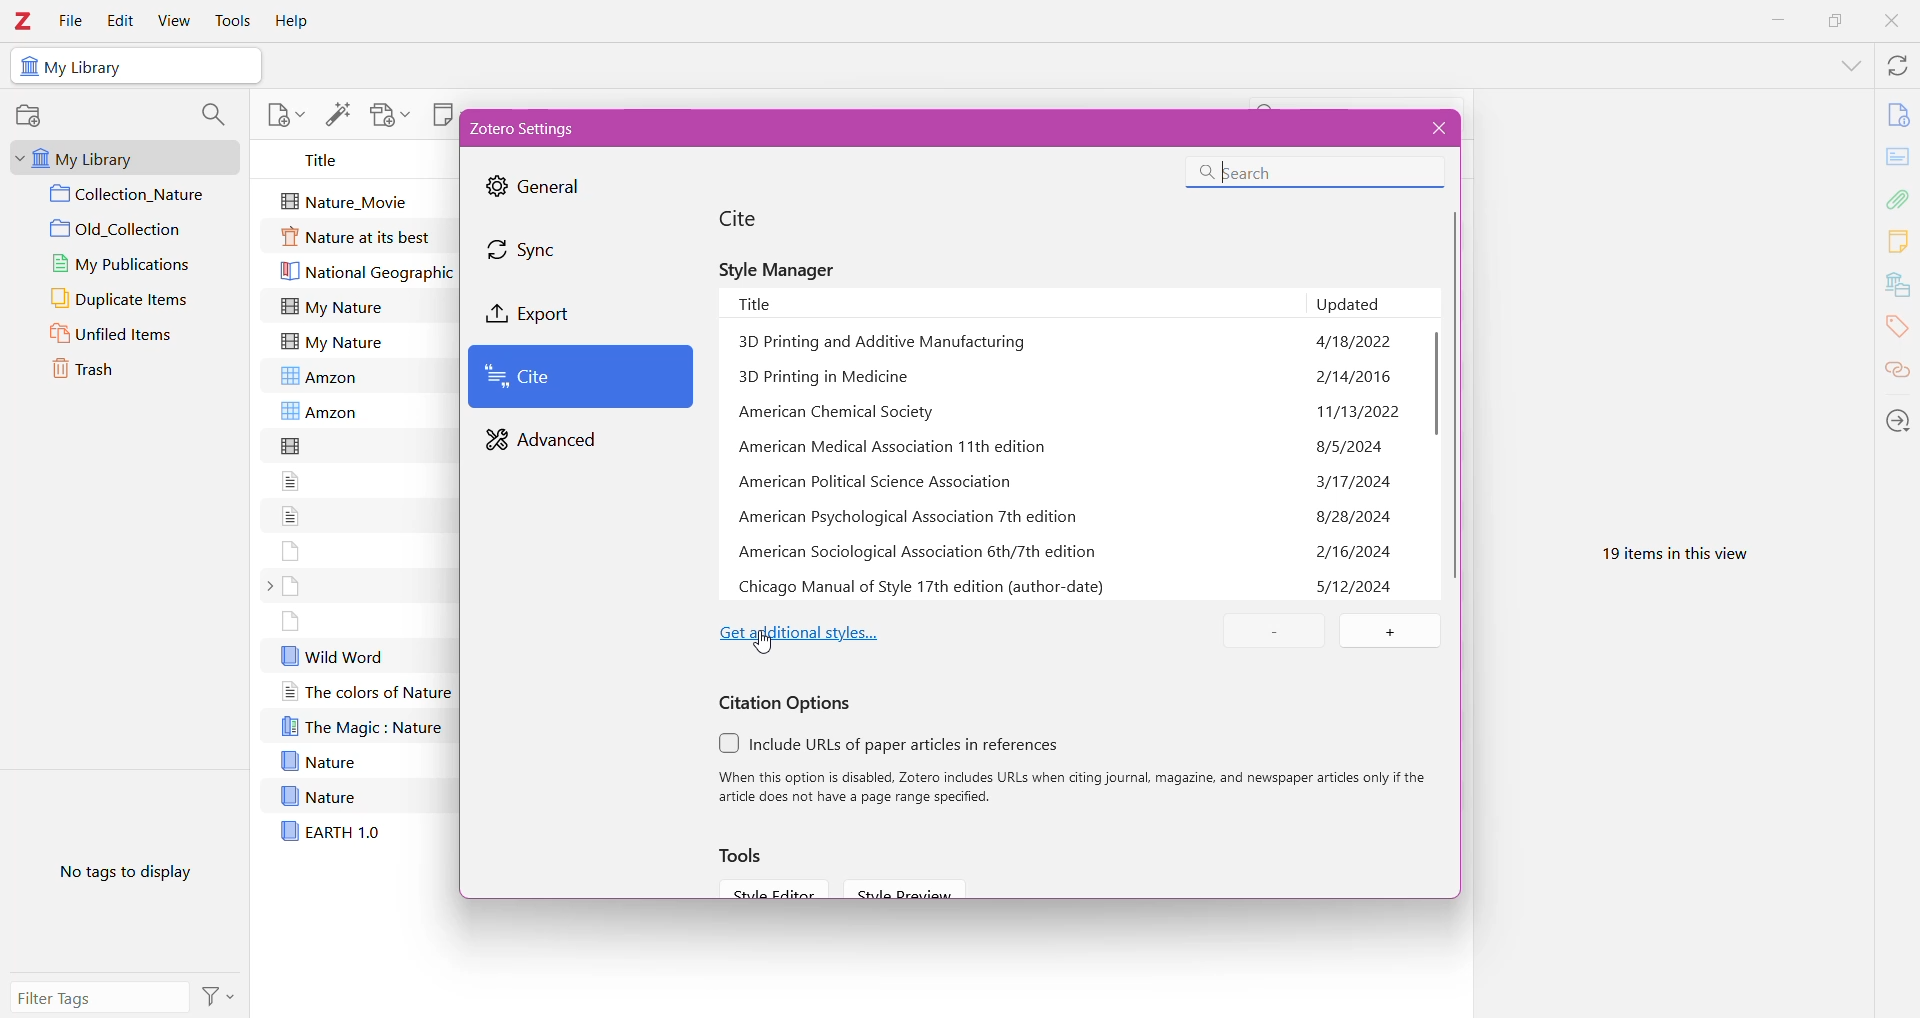 The image size is (1920, 1018). What do you see at coordinates (1354, 516) in the screenshot?
I see `8/28/2024` at bounding box center [1354, 516].